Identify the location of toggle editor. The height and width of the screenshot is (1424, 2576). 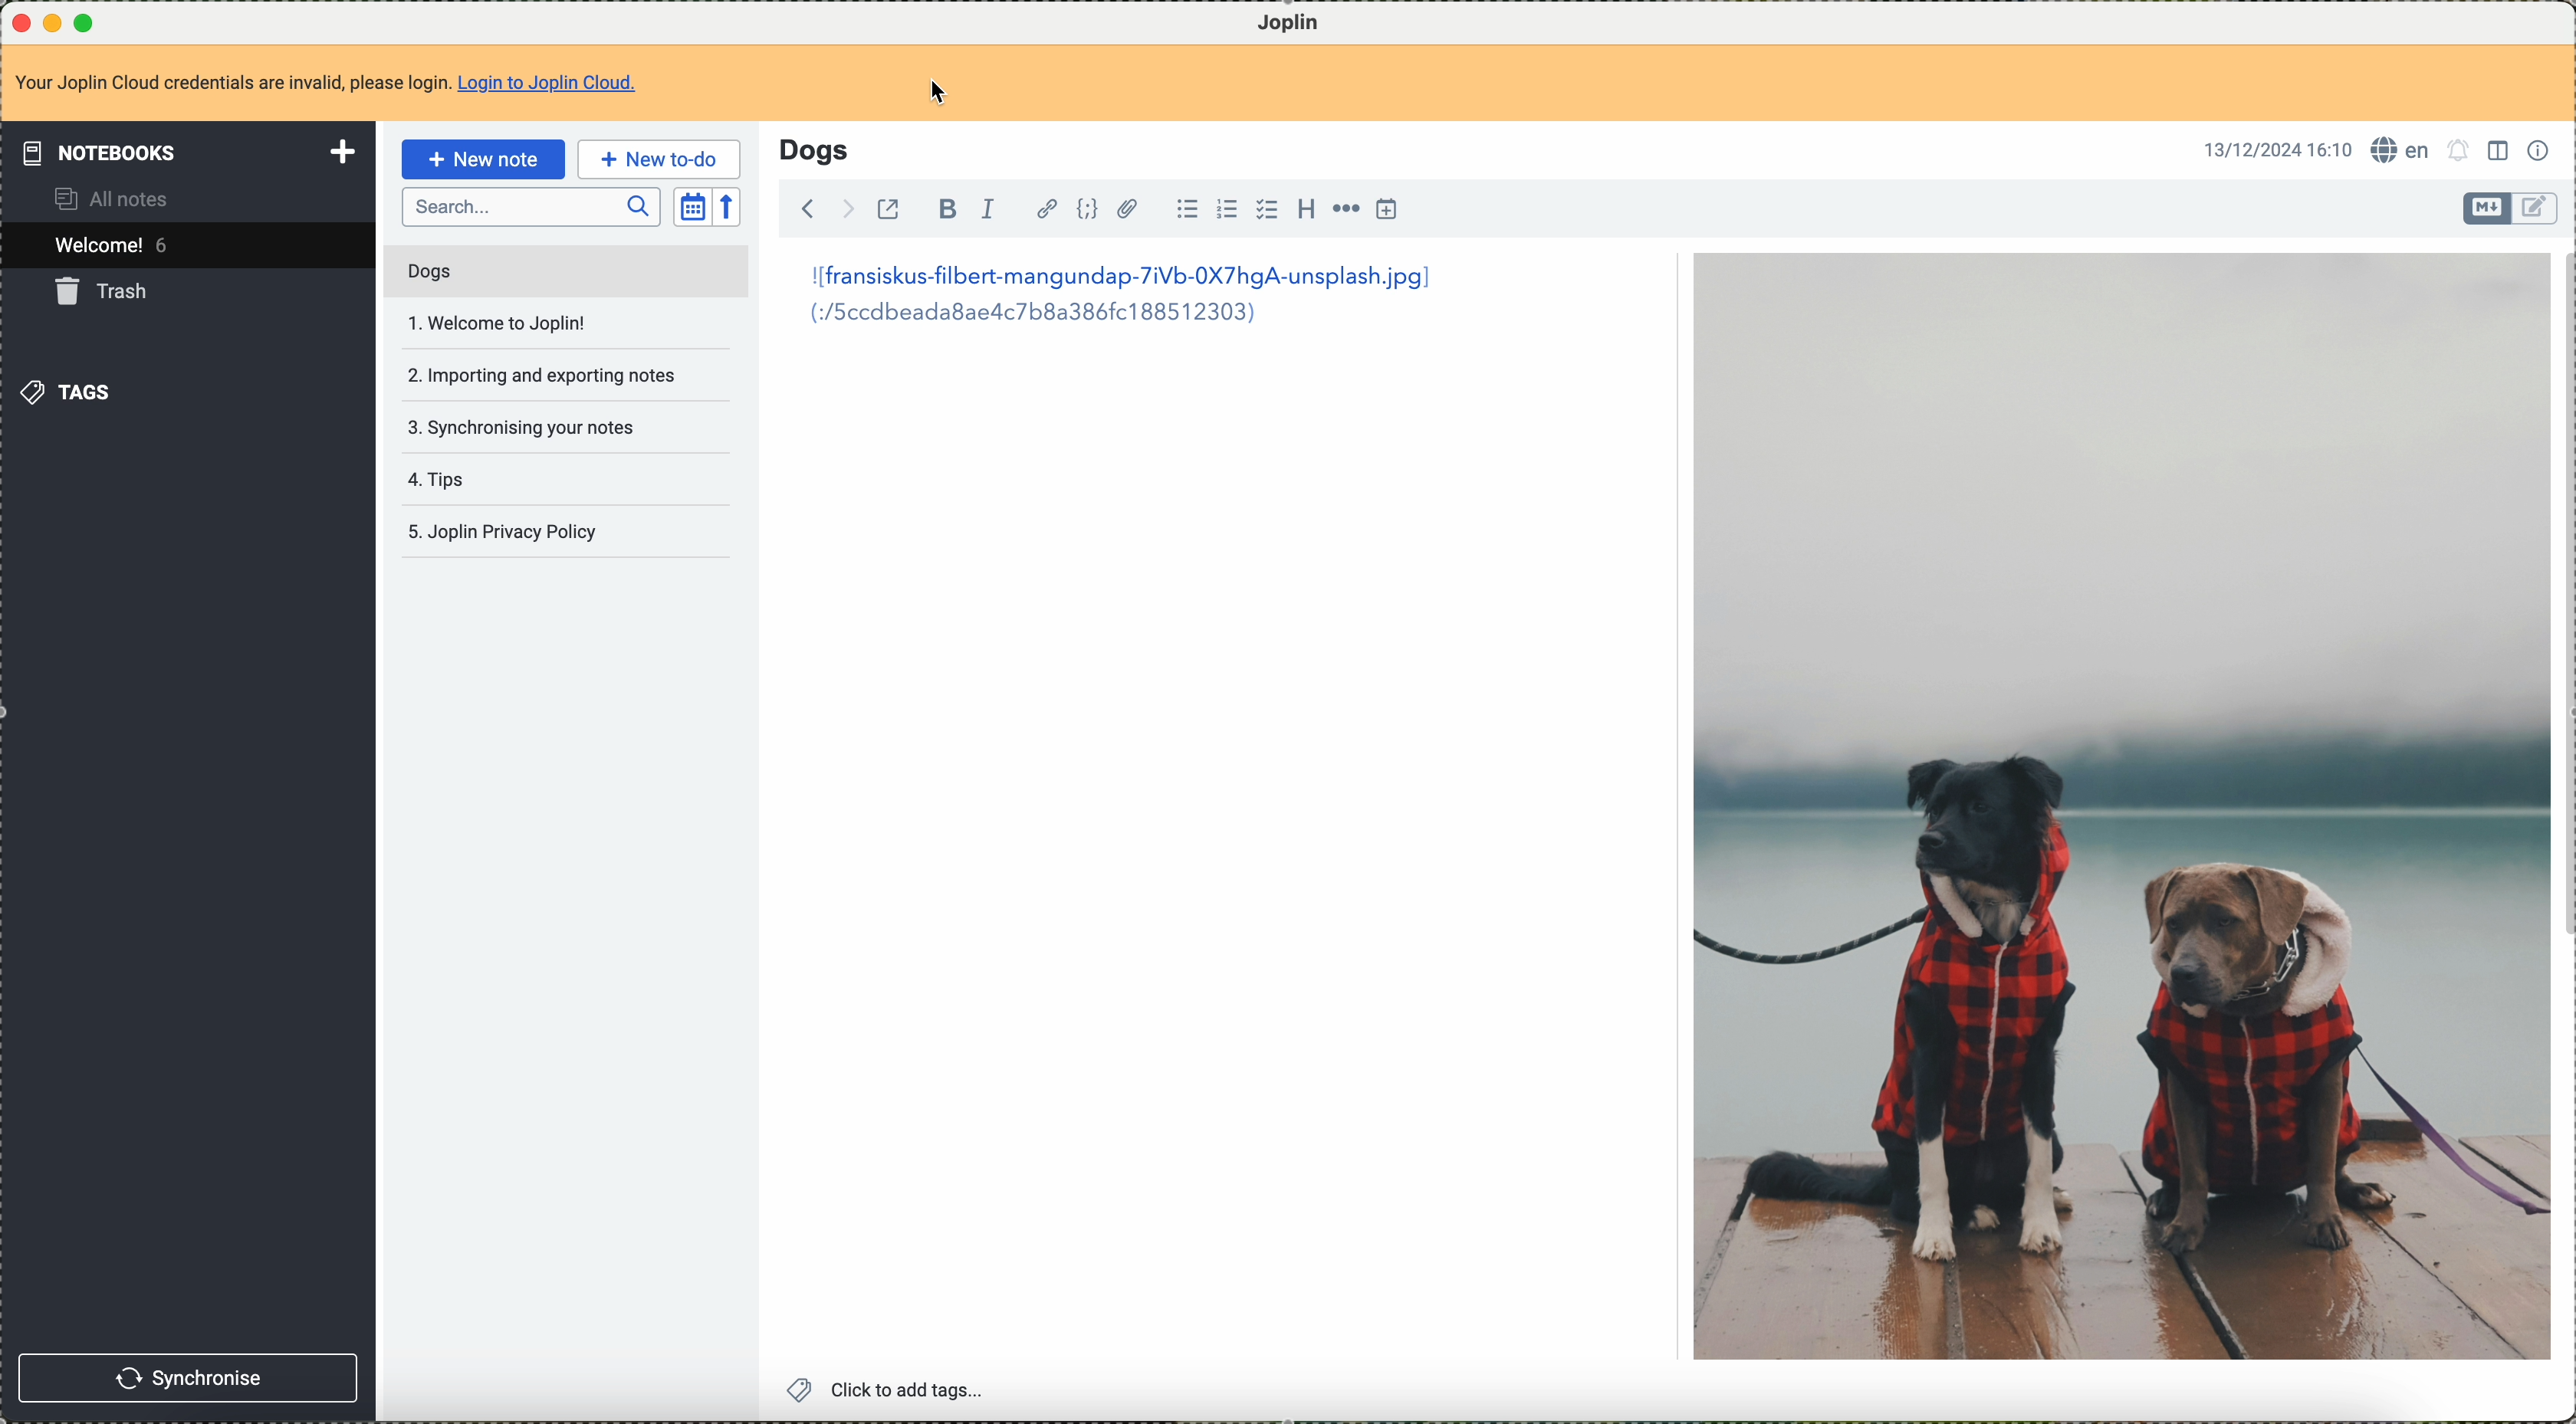
(2486, 209).